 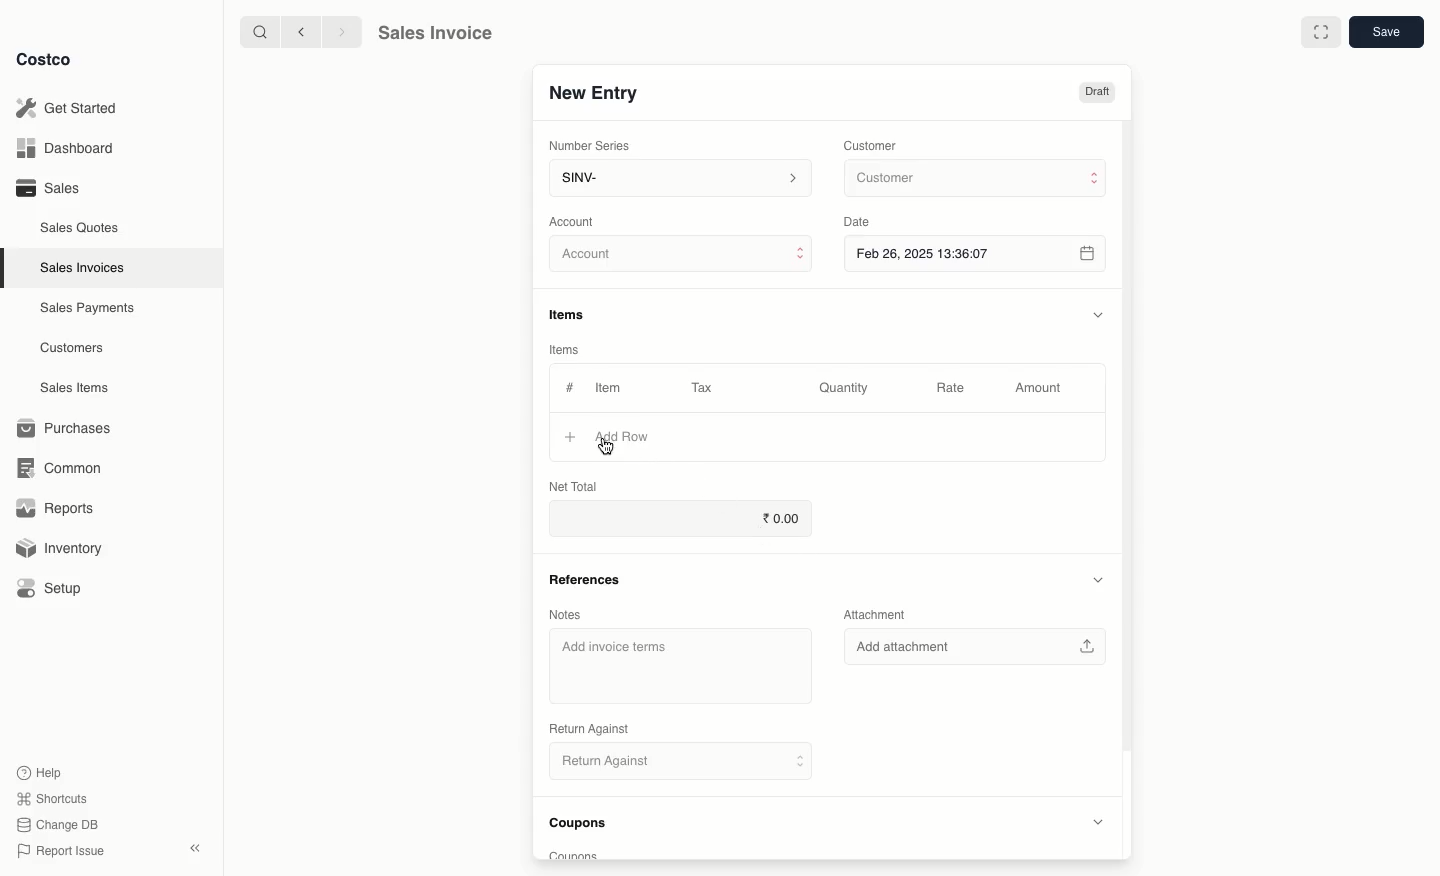 I want to click on Feb 26, 2025 13:36:07, so click(x=977, y=253).